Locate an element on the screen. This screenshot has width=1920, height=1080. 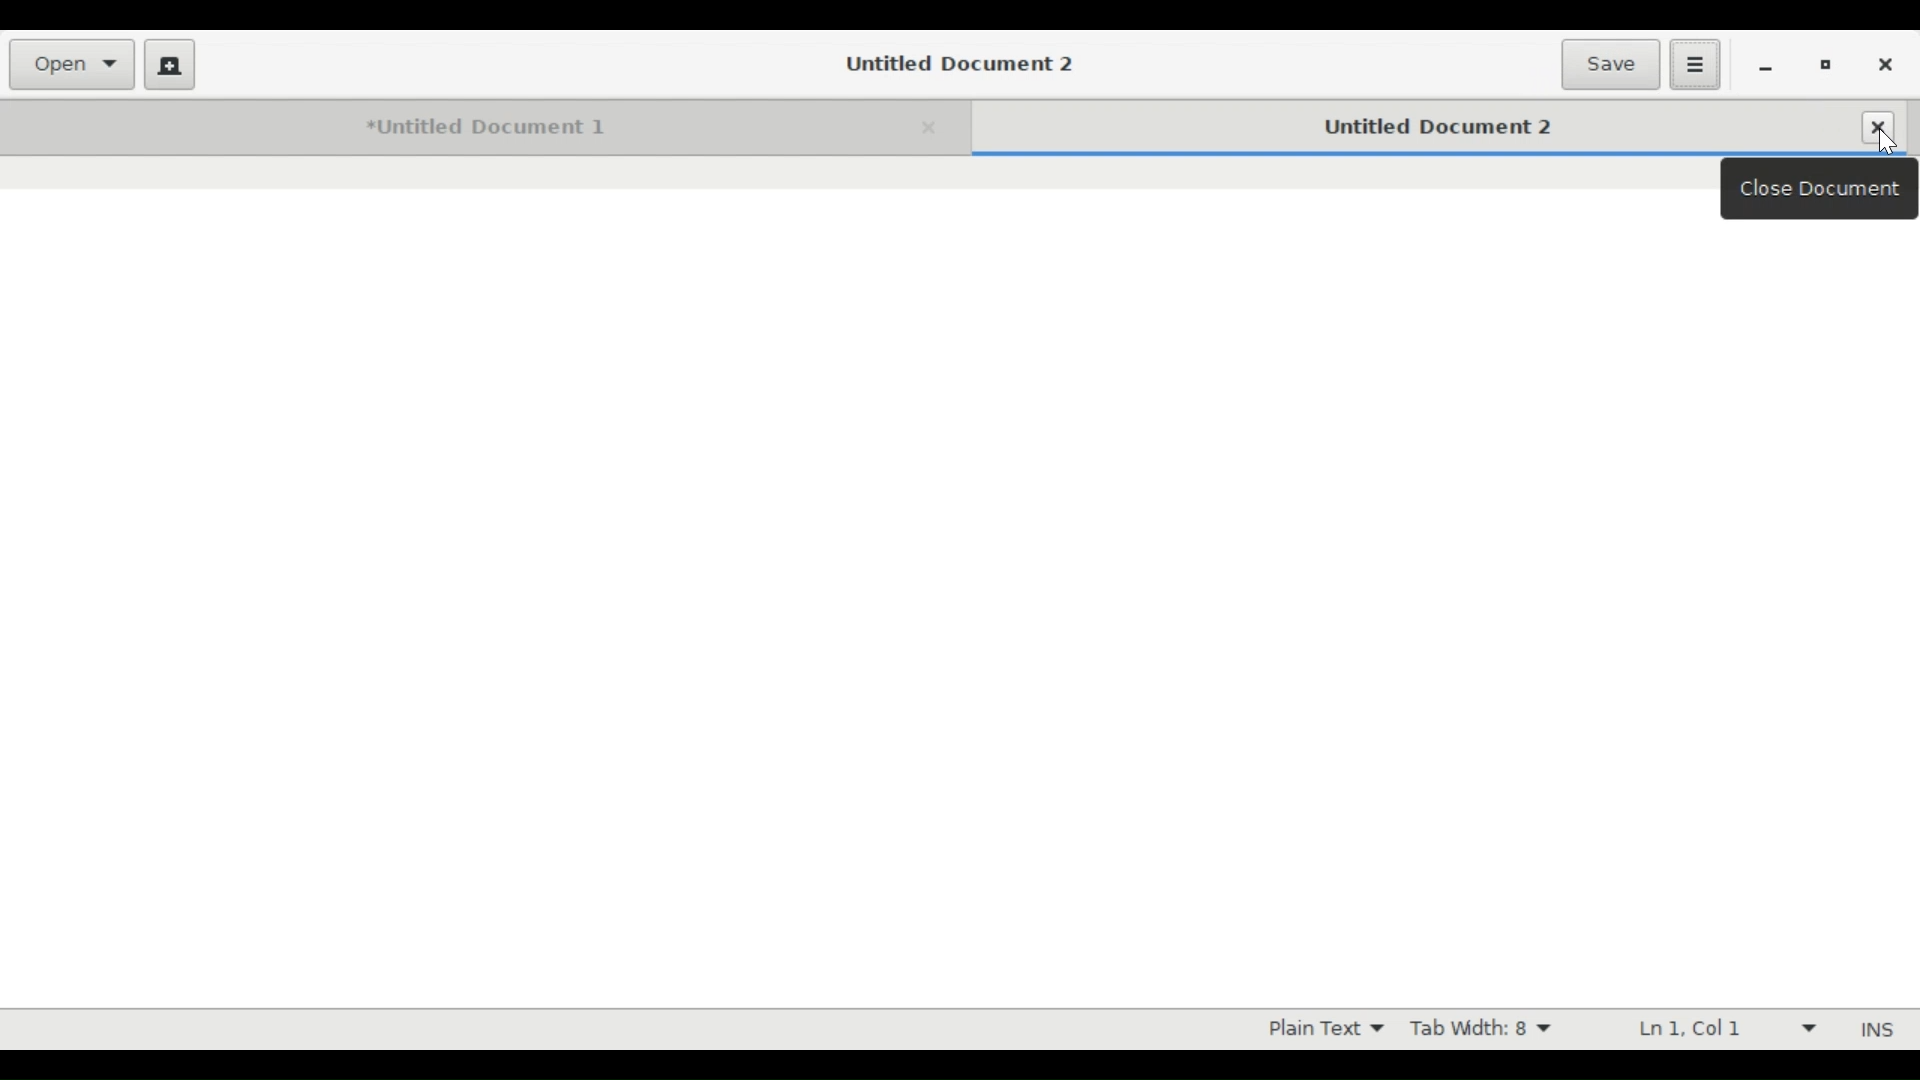
Close is located at coordinates (1882, 61).